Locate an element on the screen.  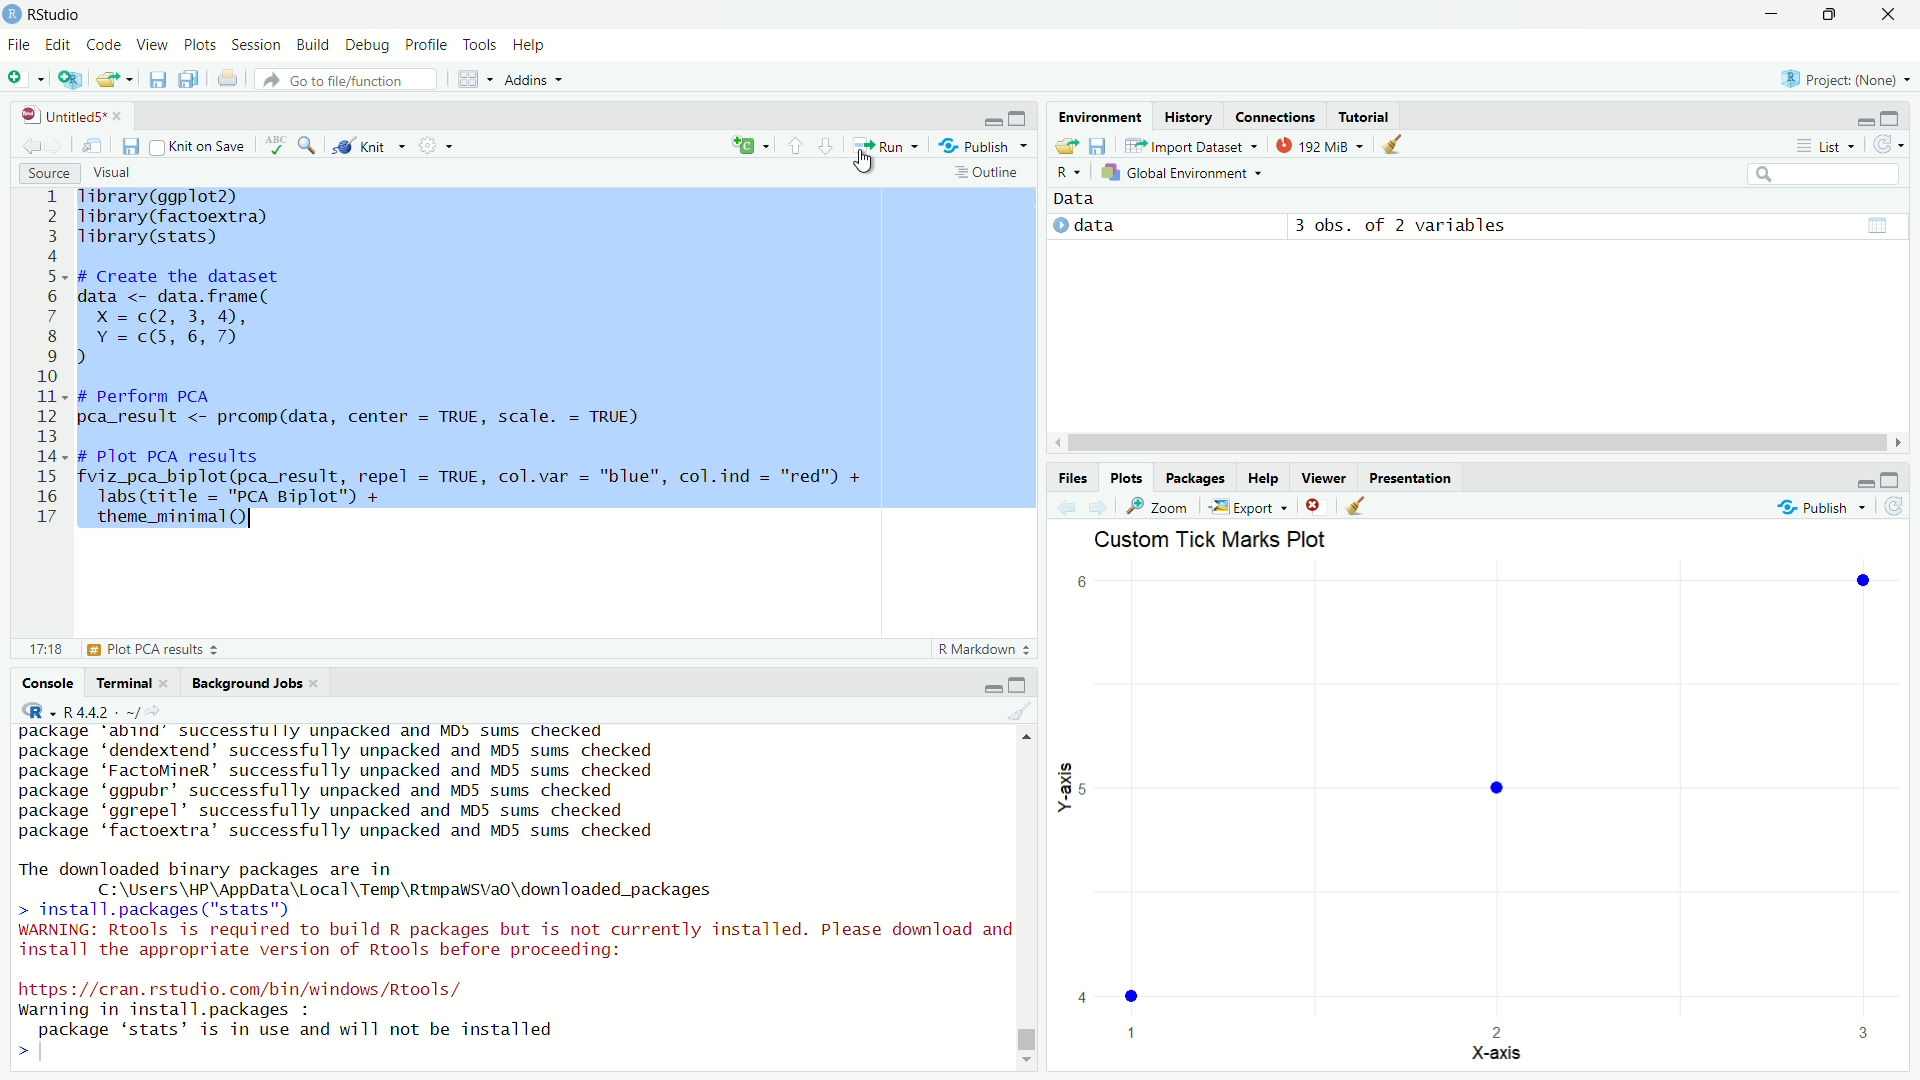
save current document is located at coordinates (132, 146).